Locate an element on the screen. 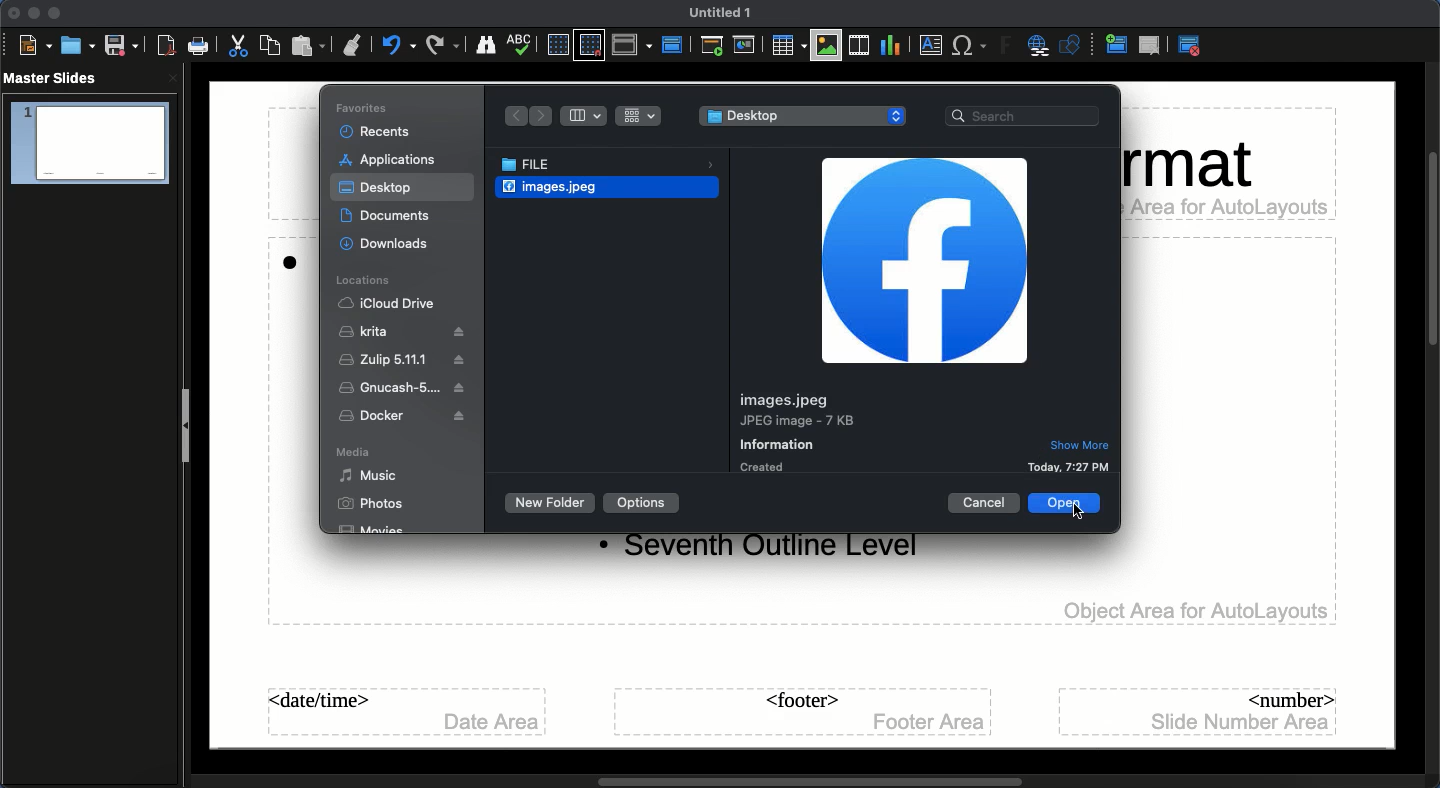 This screenshot has width=1440, height=788. Paste is located at coordinates (310, 46).